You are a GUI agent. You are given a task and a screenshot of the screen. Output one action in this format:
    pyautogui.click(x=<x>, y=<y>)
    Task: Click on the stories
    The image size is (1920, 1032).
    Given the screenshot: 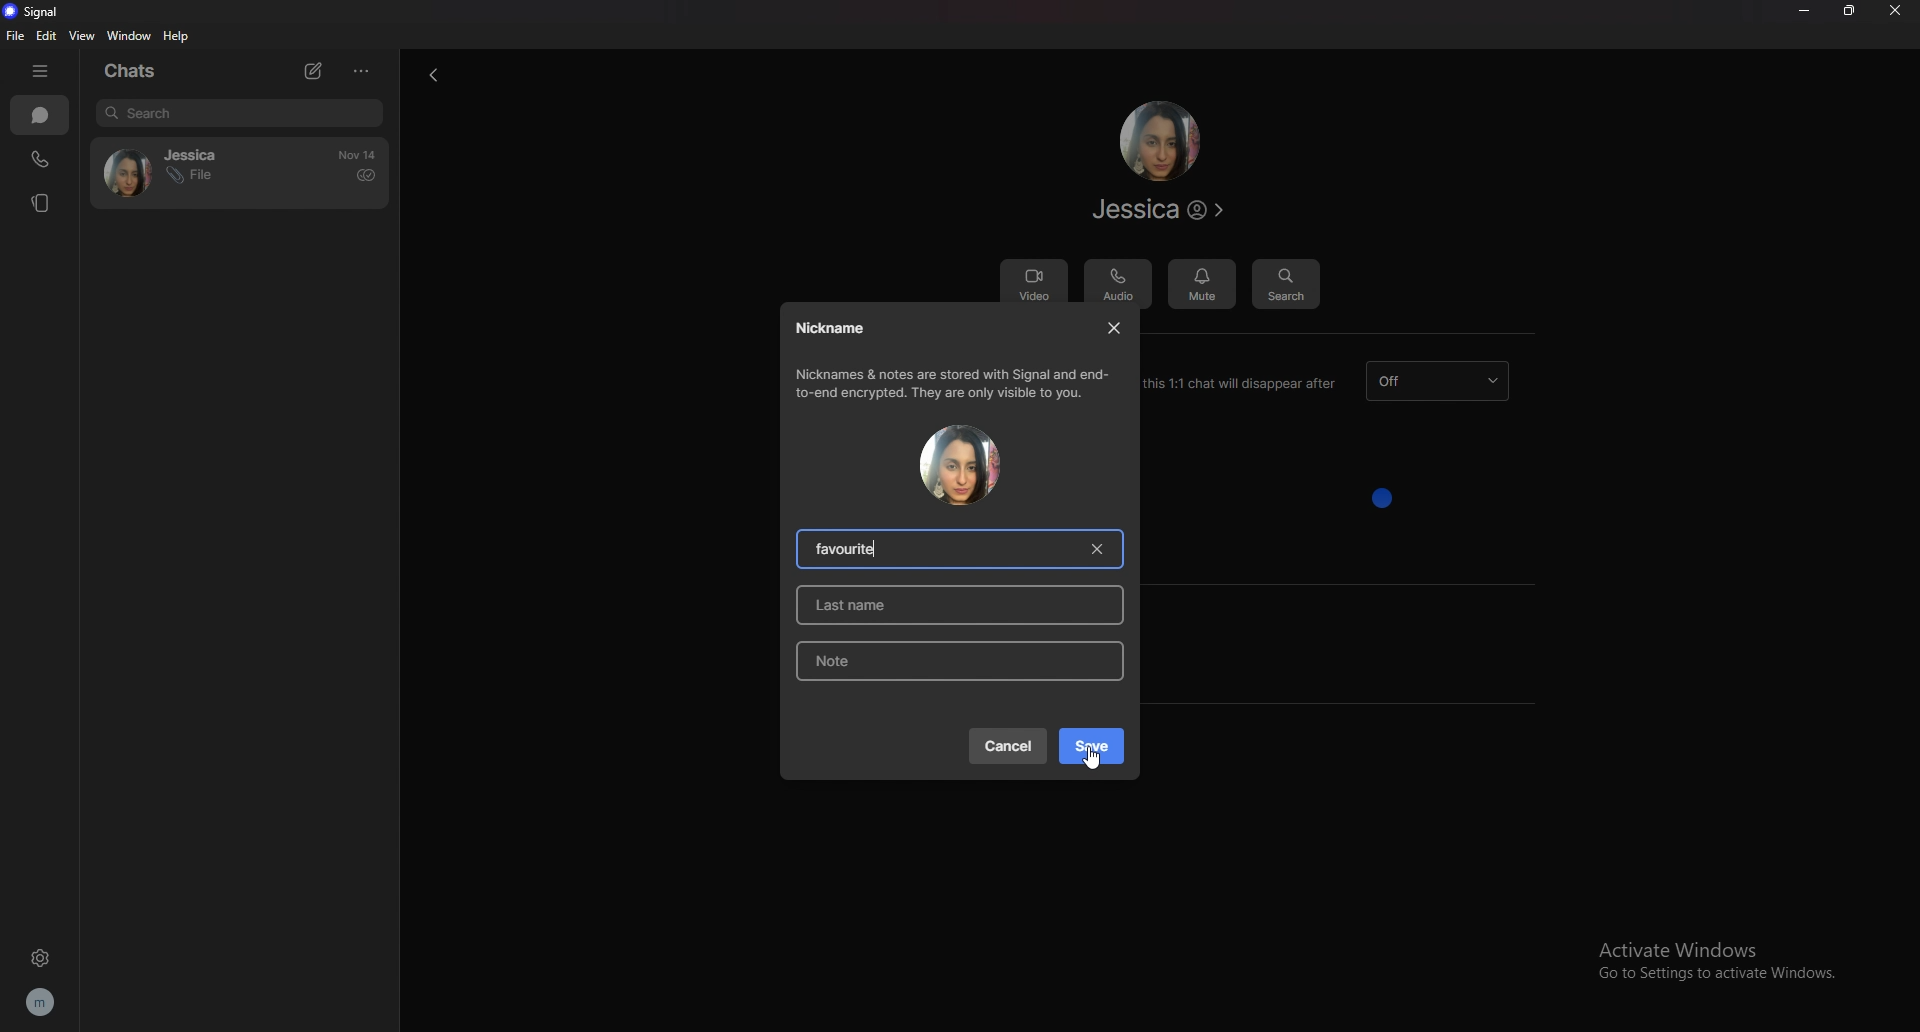 What is the action you would take?
    pyautogui.click(x=37, y=203)
    